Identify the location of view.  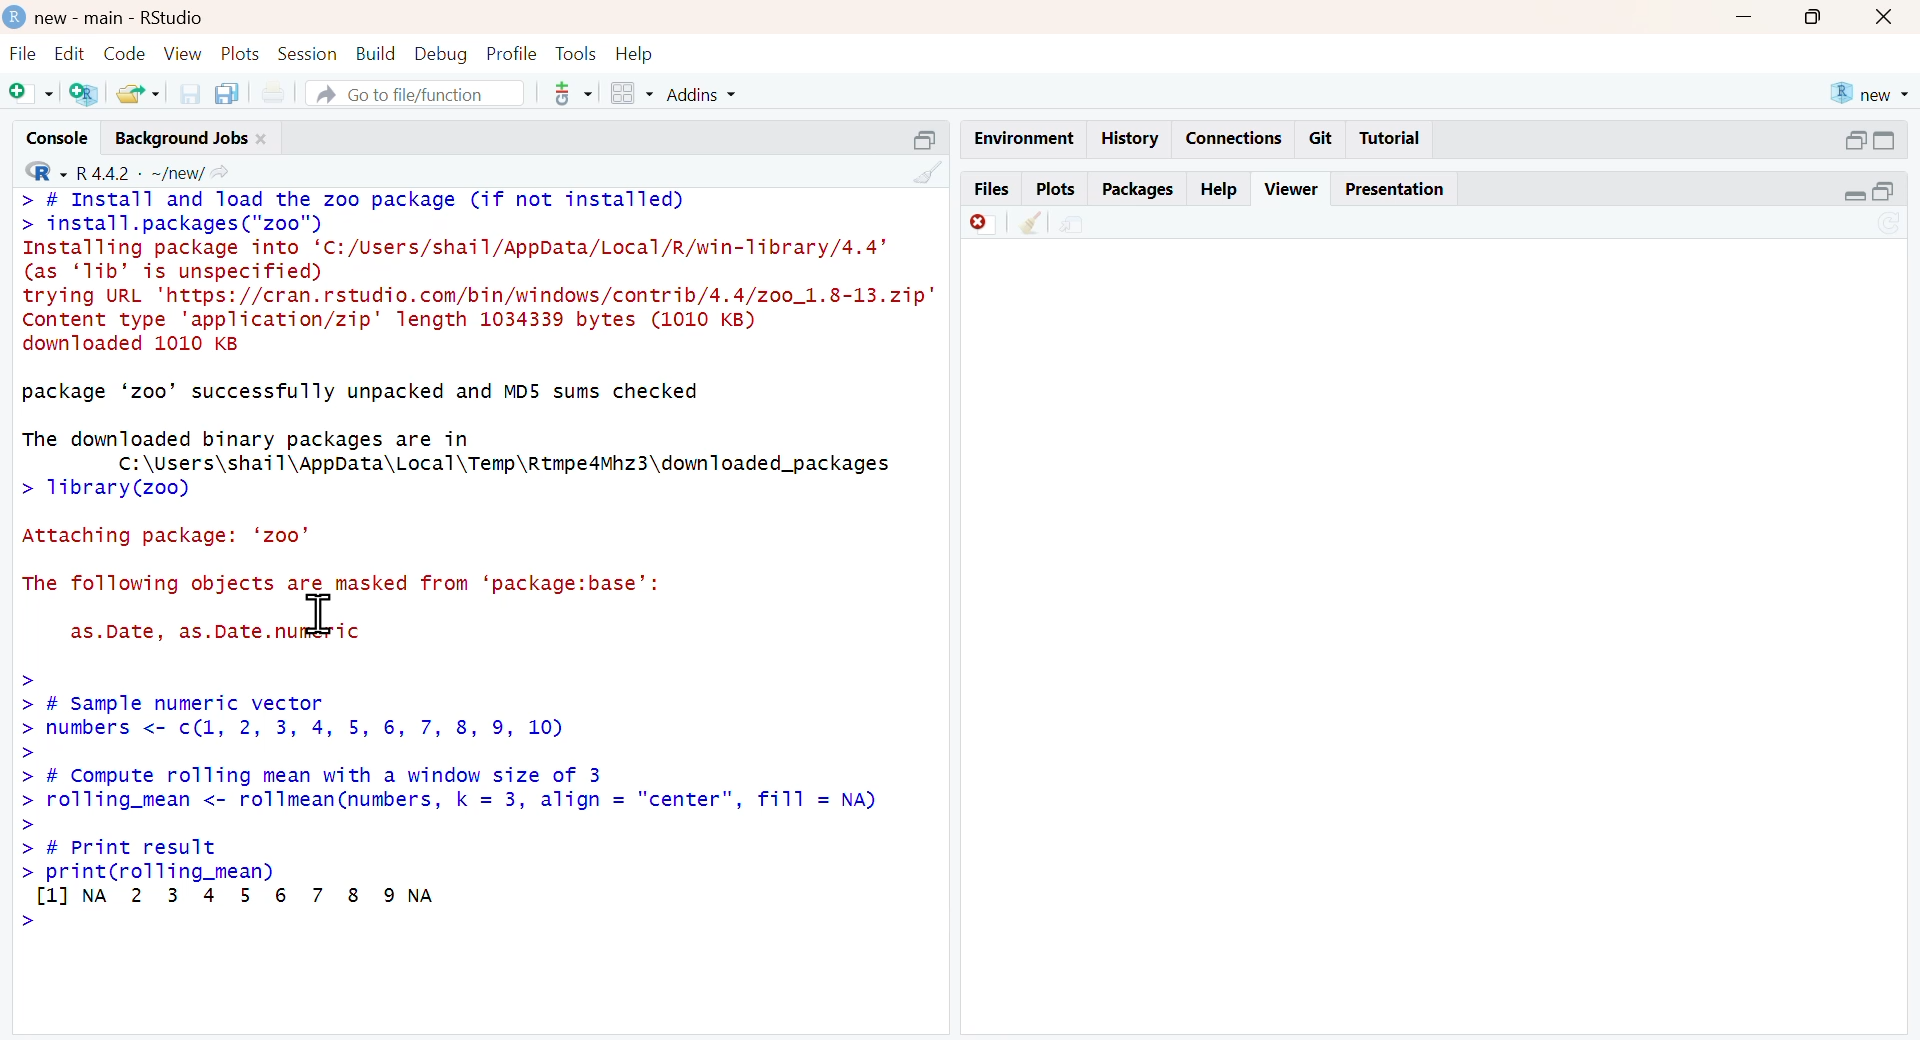
(184, 54).